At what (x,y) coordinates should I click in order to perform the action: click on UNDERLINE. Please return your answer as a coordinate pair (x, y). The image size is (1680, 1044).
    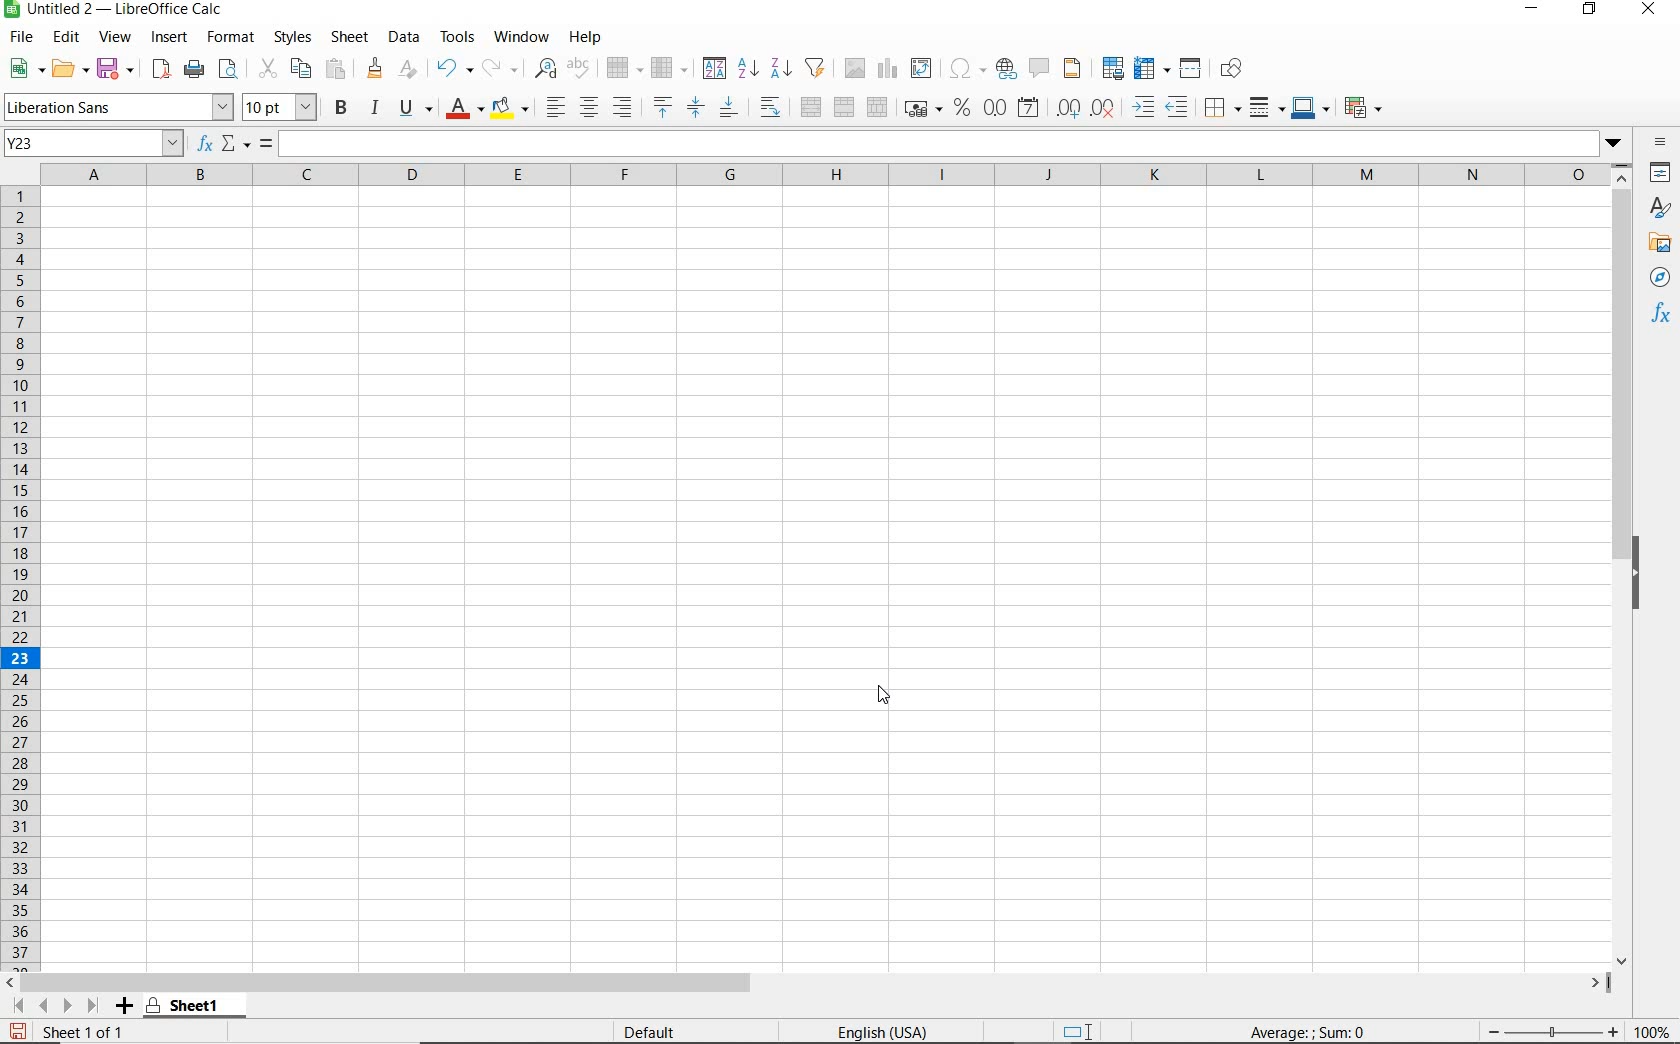
    Looking at the image, I should click on (415, 109).